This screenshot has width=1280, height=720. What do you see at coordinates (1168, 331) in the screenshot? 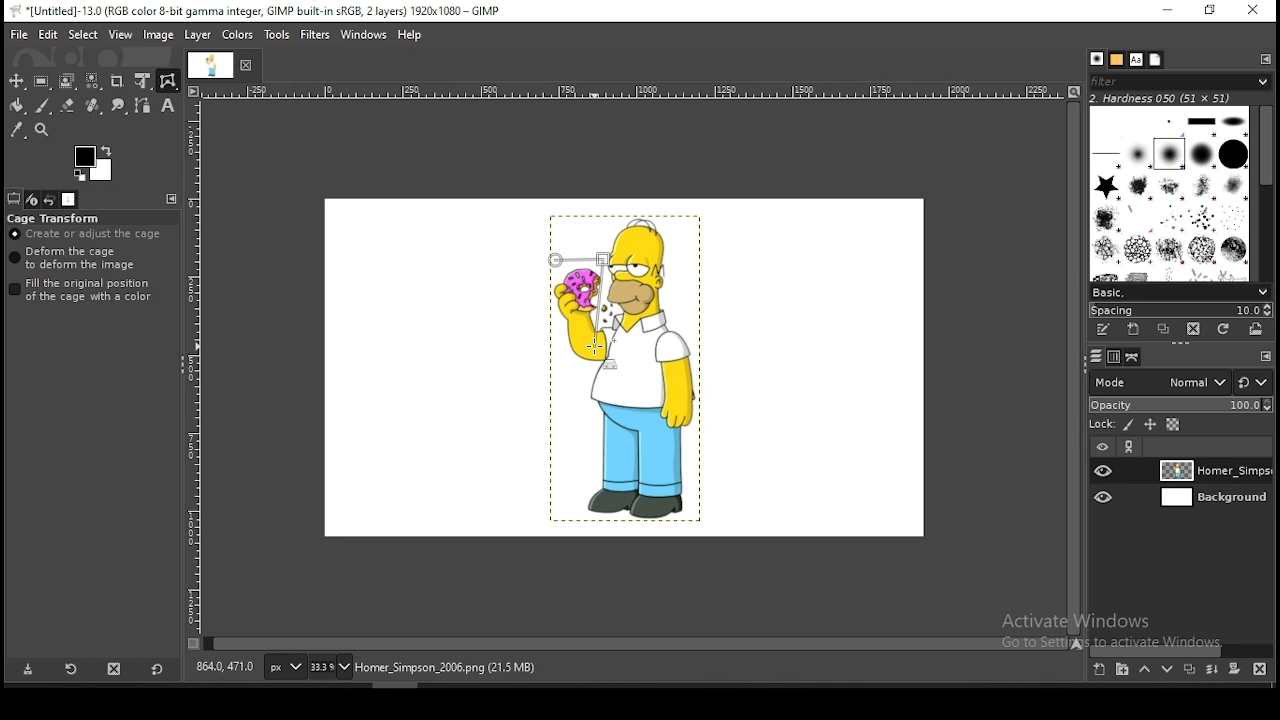
I see `duplicate brush` at bounding box center [1168, 331].